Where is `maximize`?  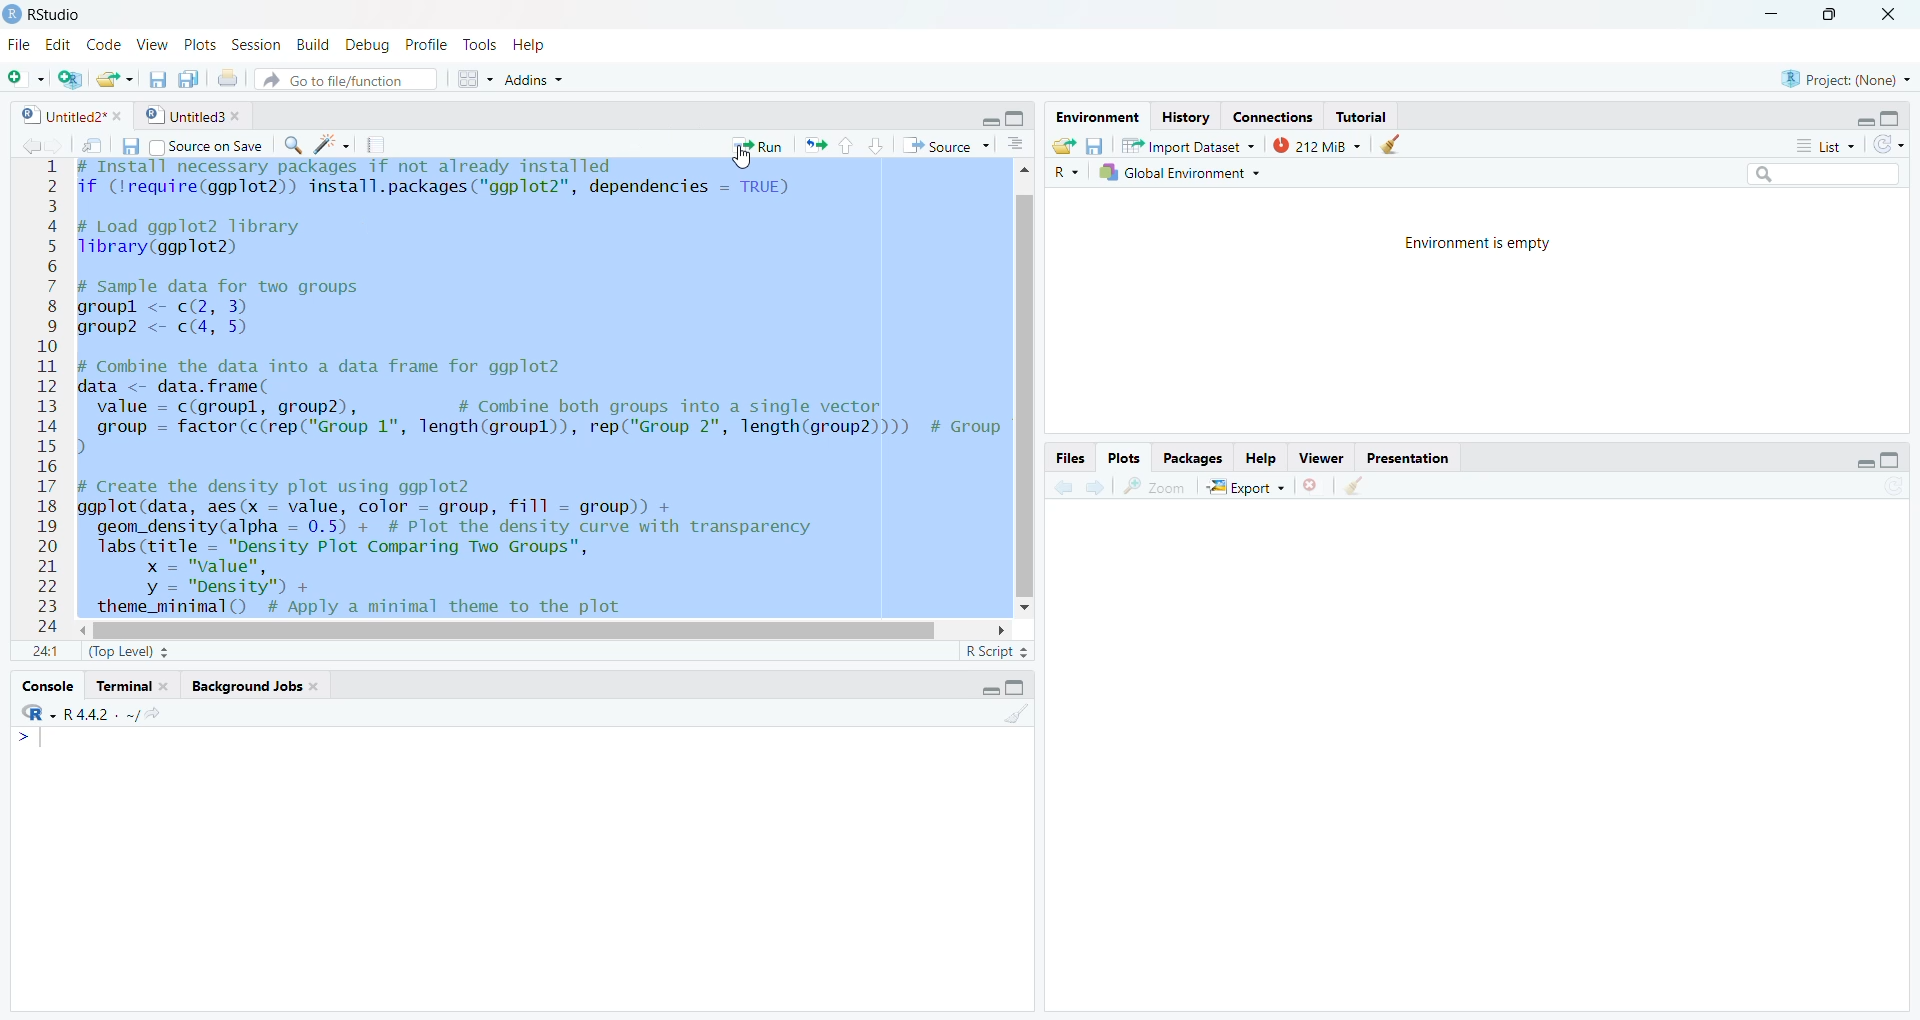
maximize is located at coordinates (1899, 119).